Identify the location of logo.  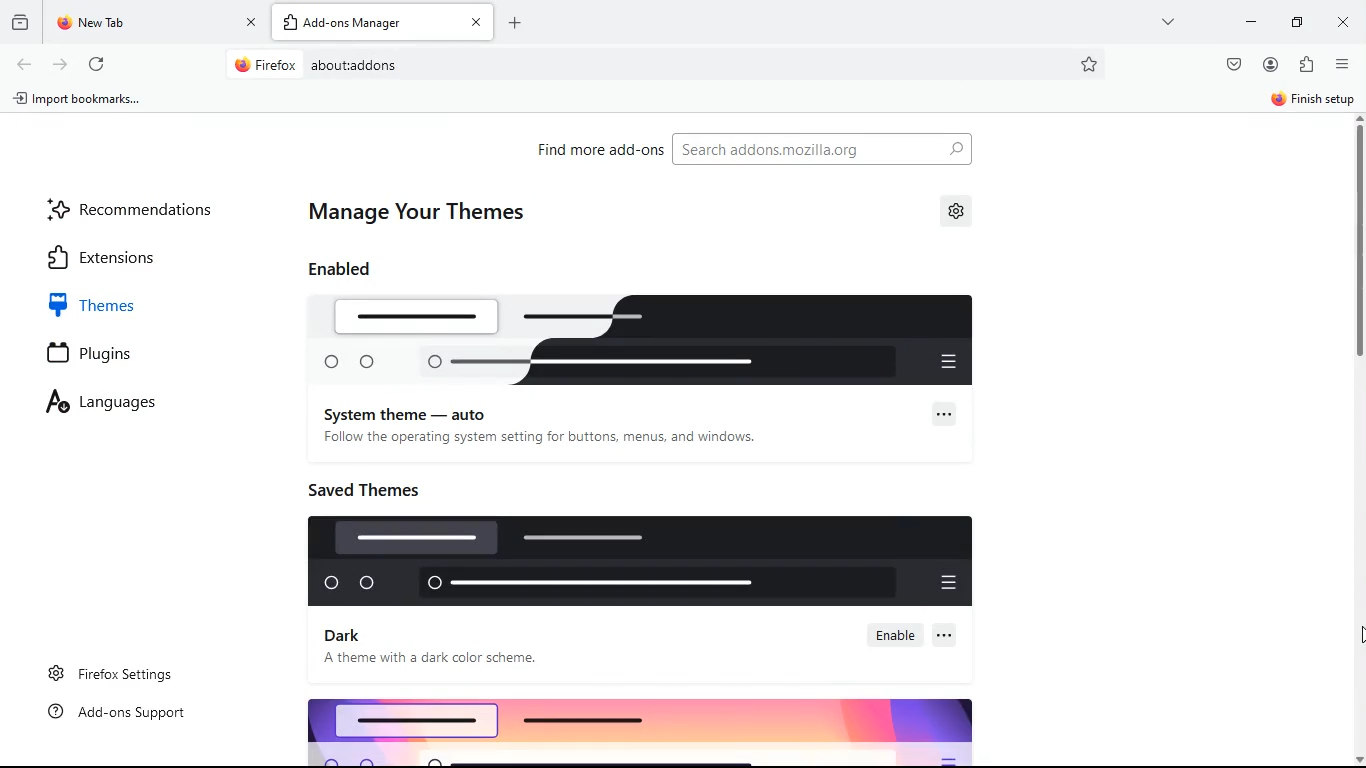
(647, 561).